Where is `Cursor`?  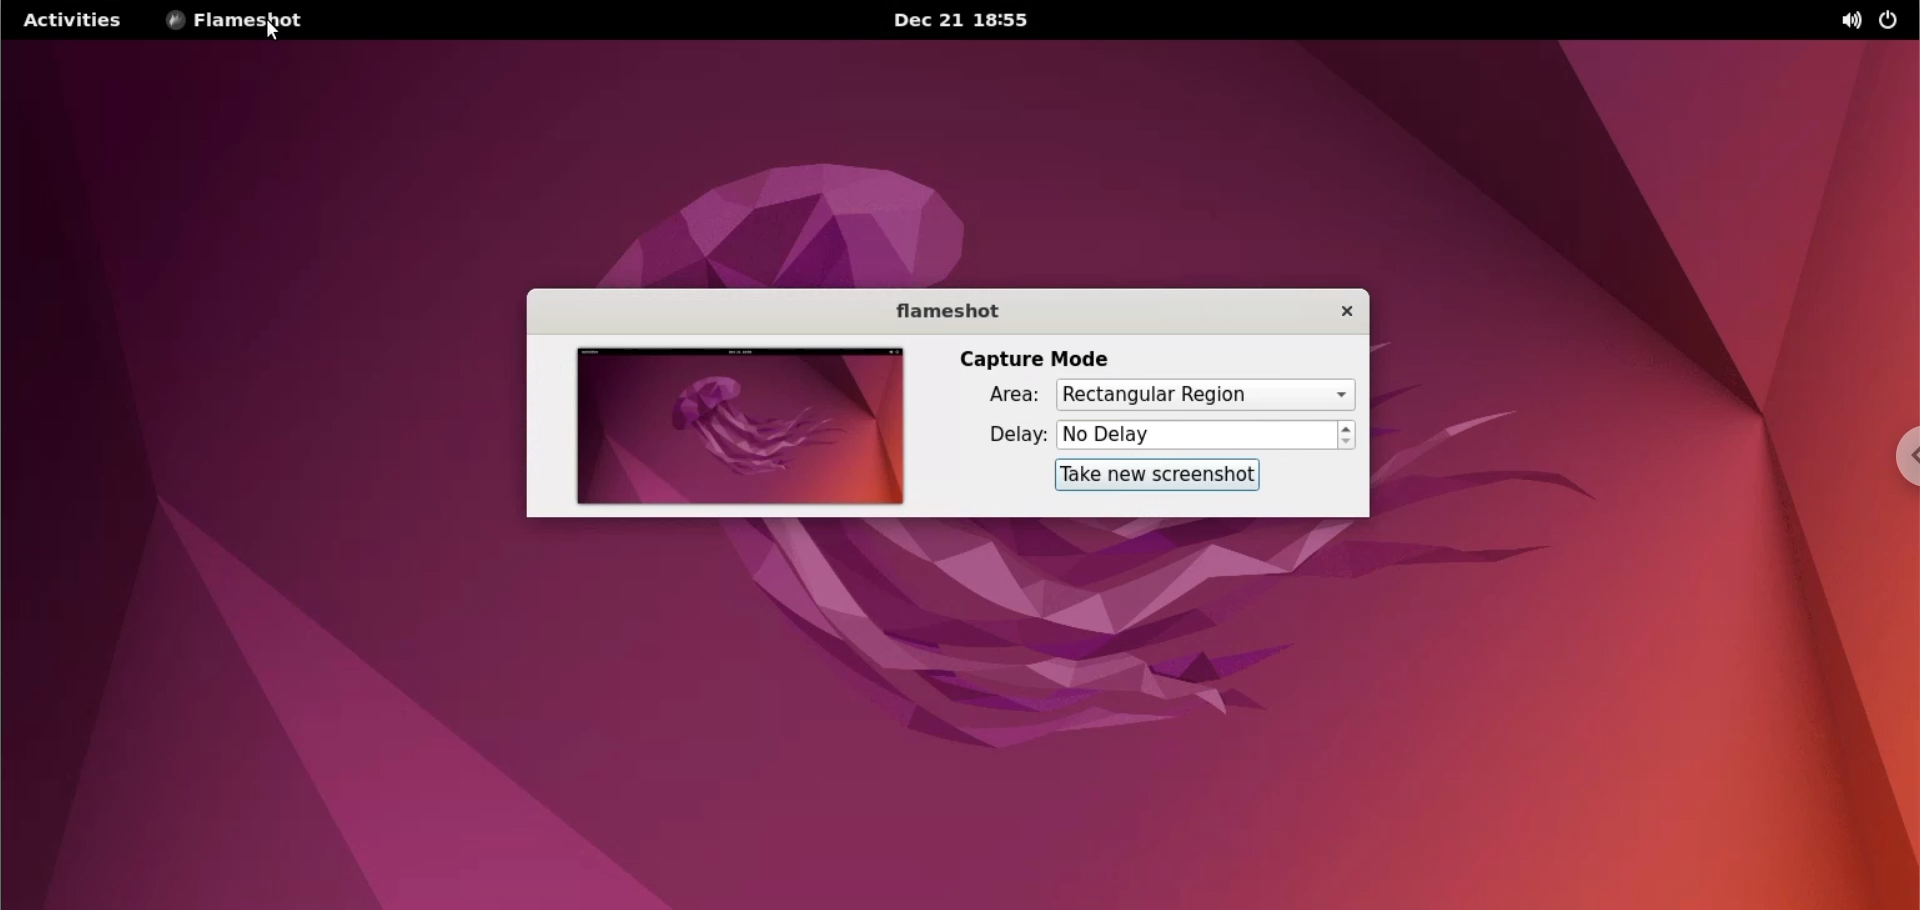
Cursor is located at coordinates (280, 34).